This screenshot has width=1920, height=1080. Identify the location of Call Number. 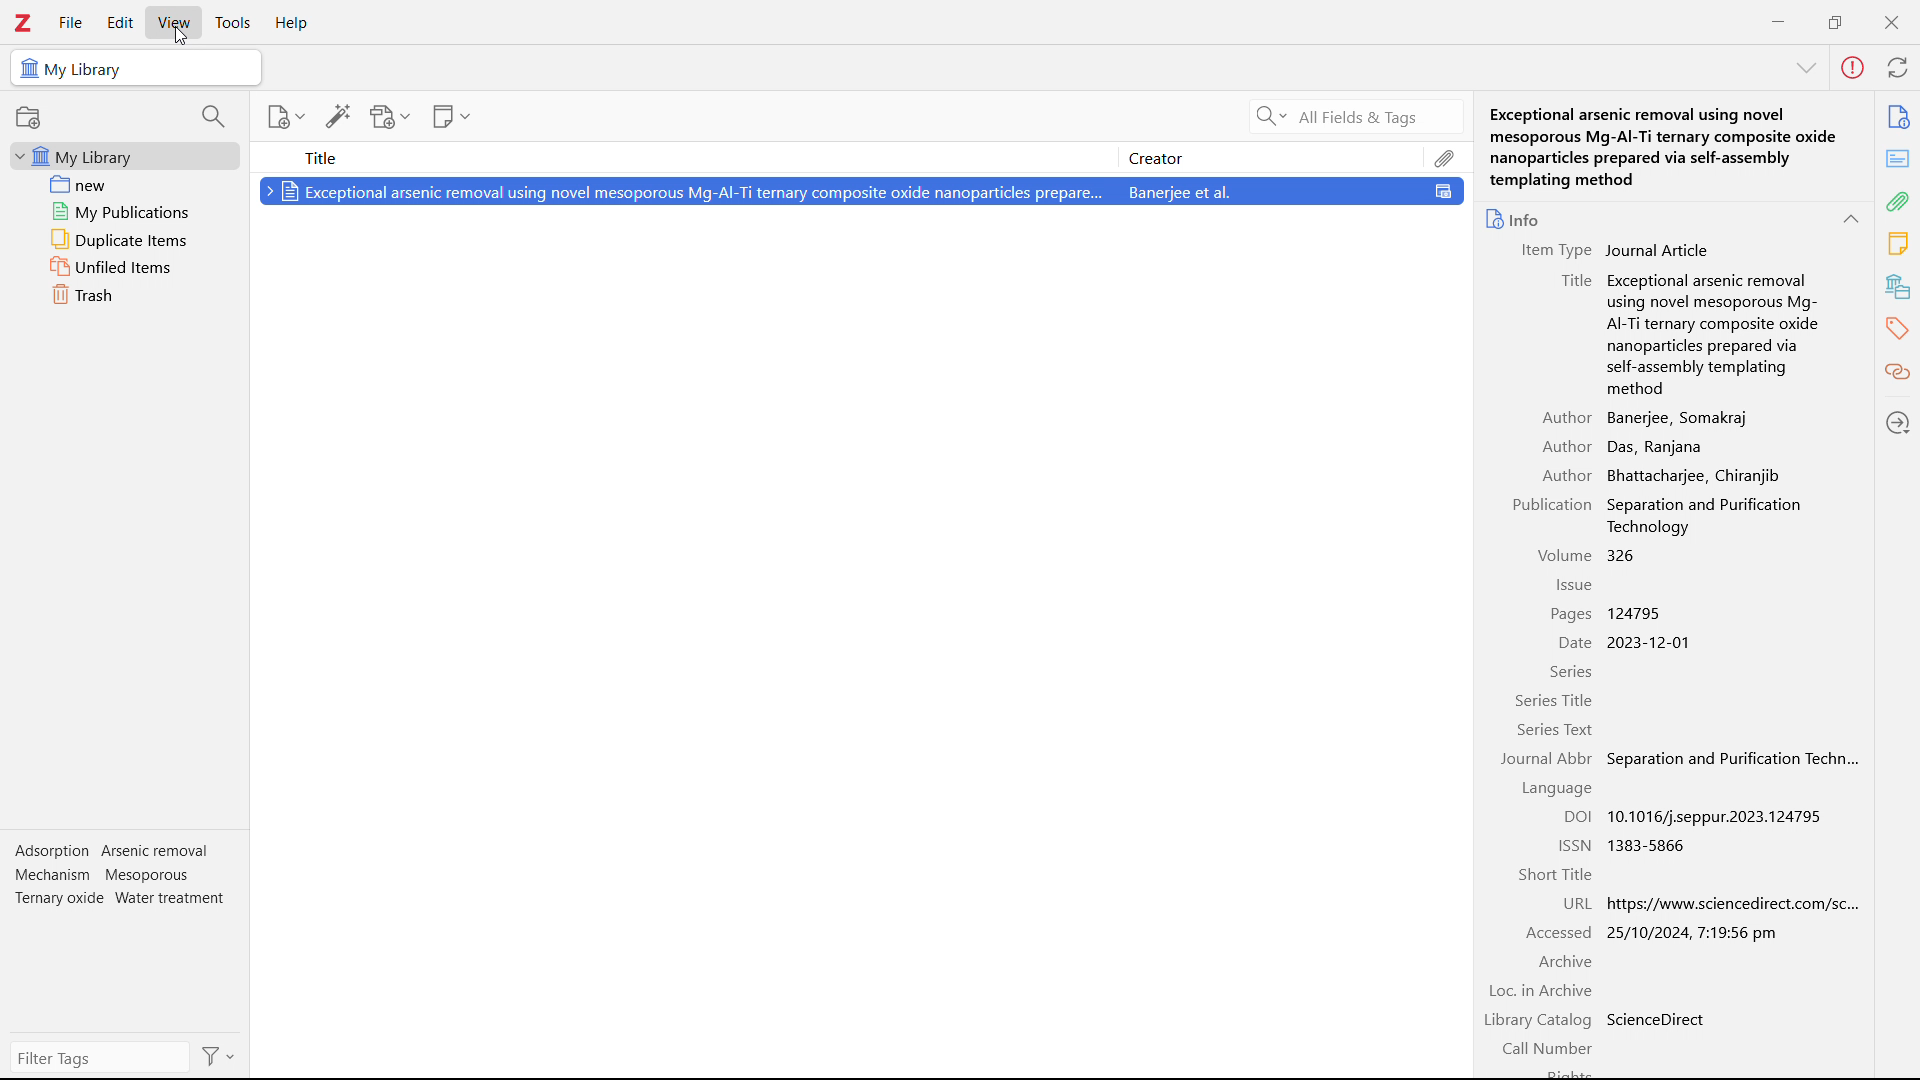
(1547, 1045).